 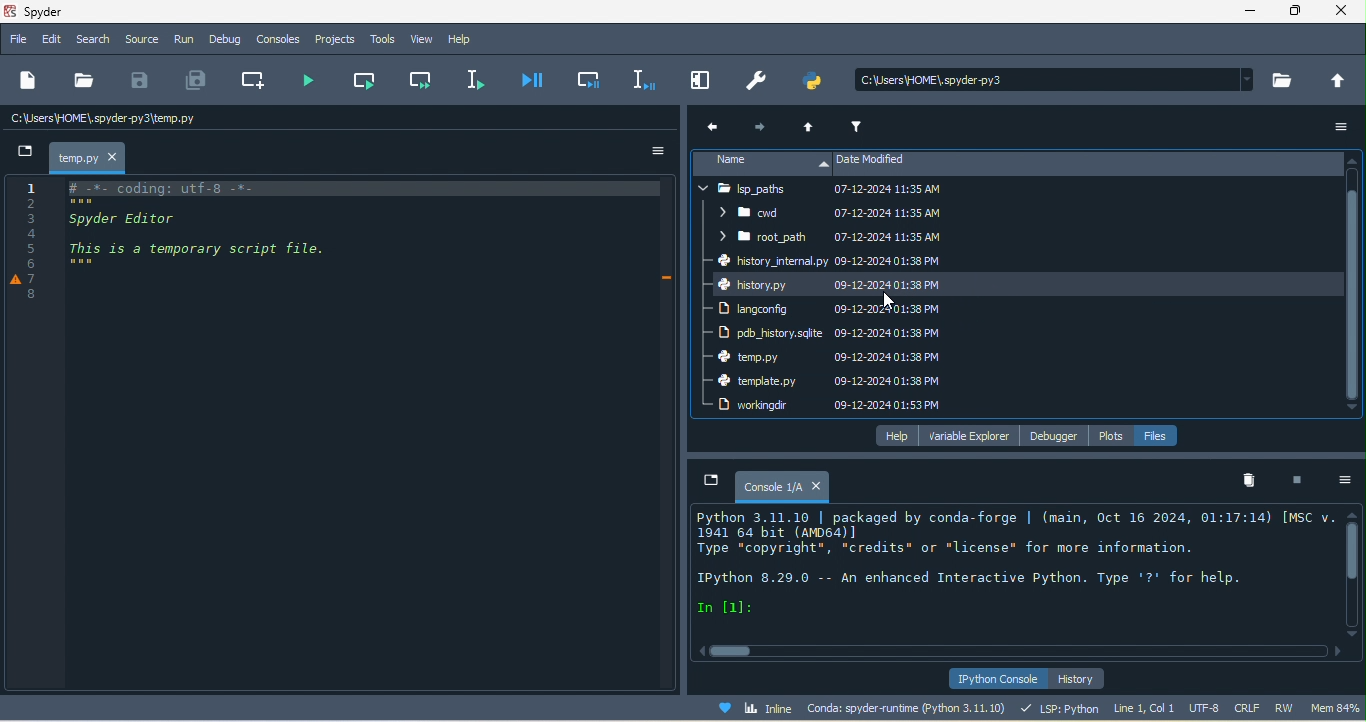 I want to click on langconfig, so click(x=765, y=311).